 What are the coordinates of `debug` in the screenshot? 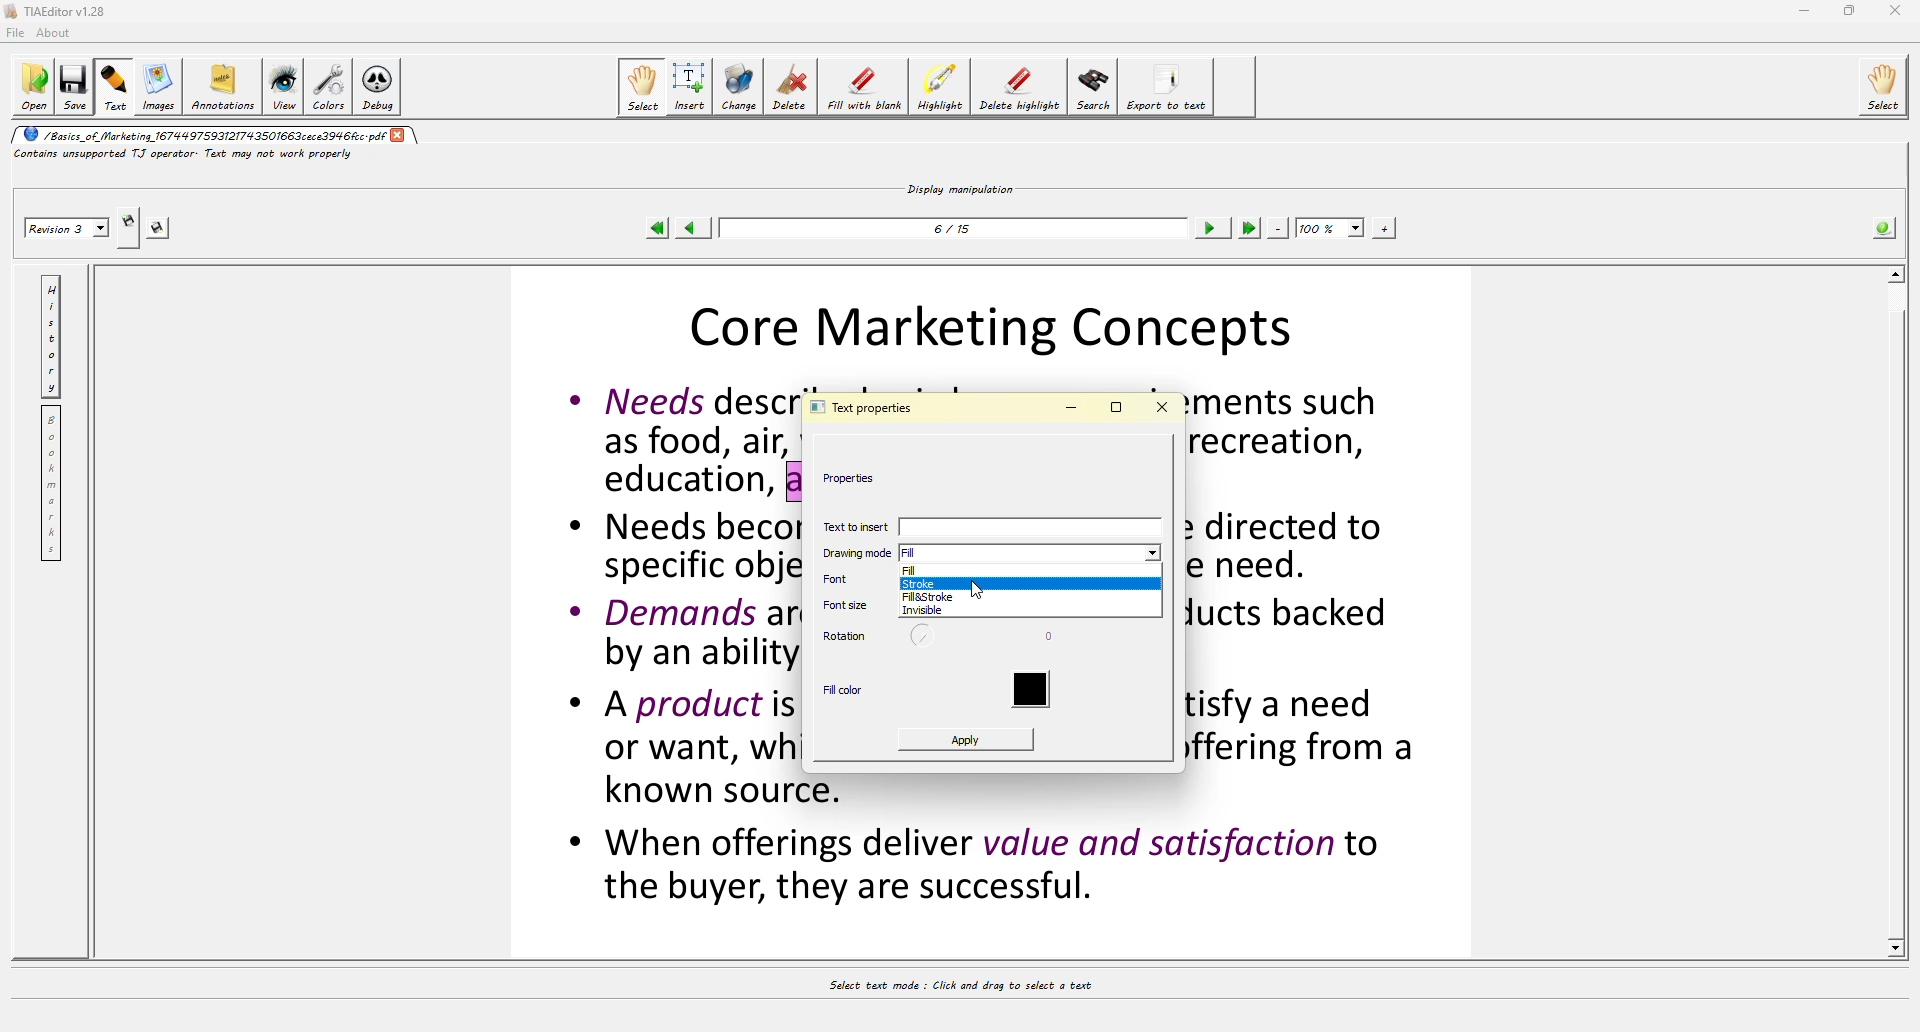 It's located at (375, 90).